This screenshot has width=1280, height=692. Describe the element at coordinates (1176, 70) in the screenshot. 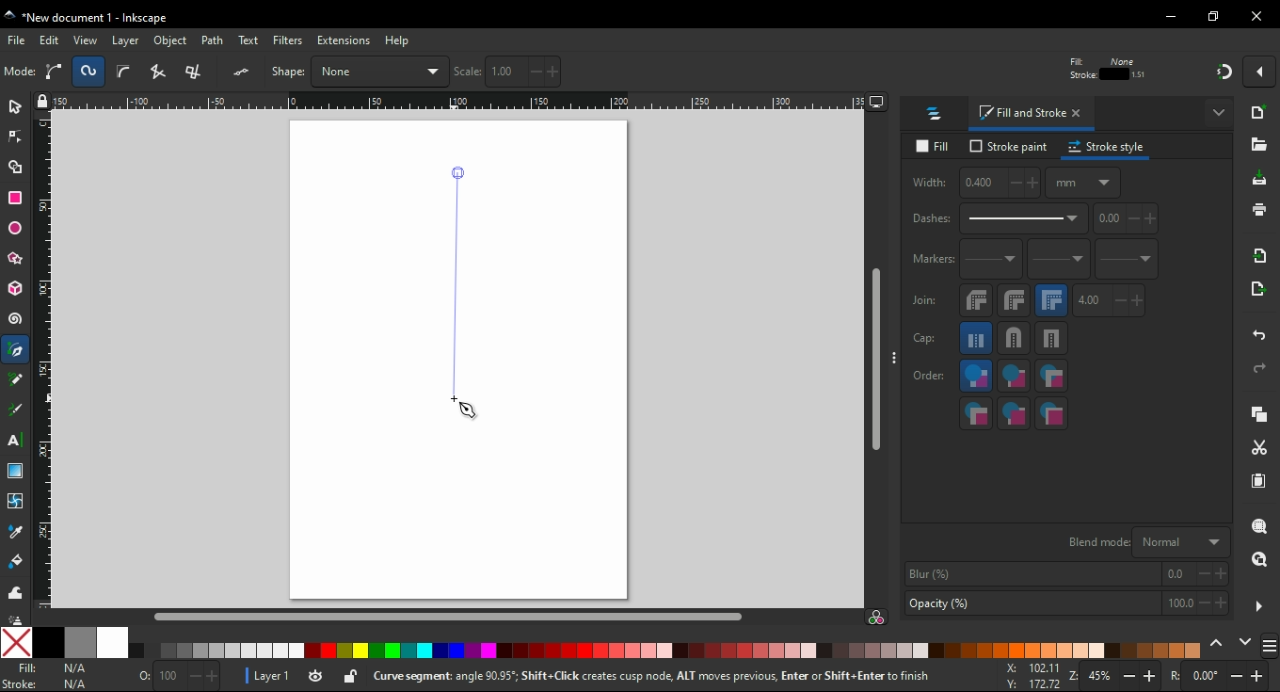

I see `move pattern along wit the objects` at that location.